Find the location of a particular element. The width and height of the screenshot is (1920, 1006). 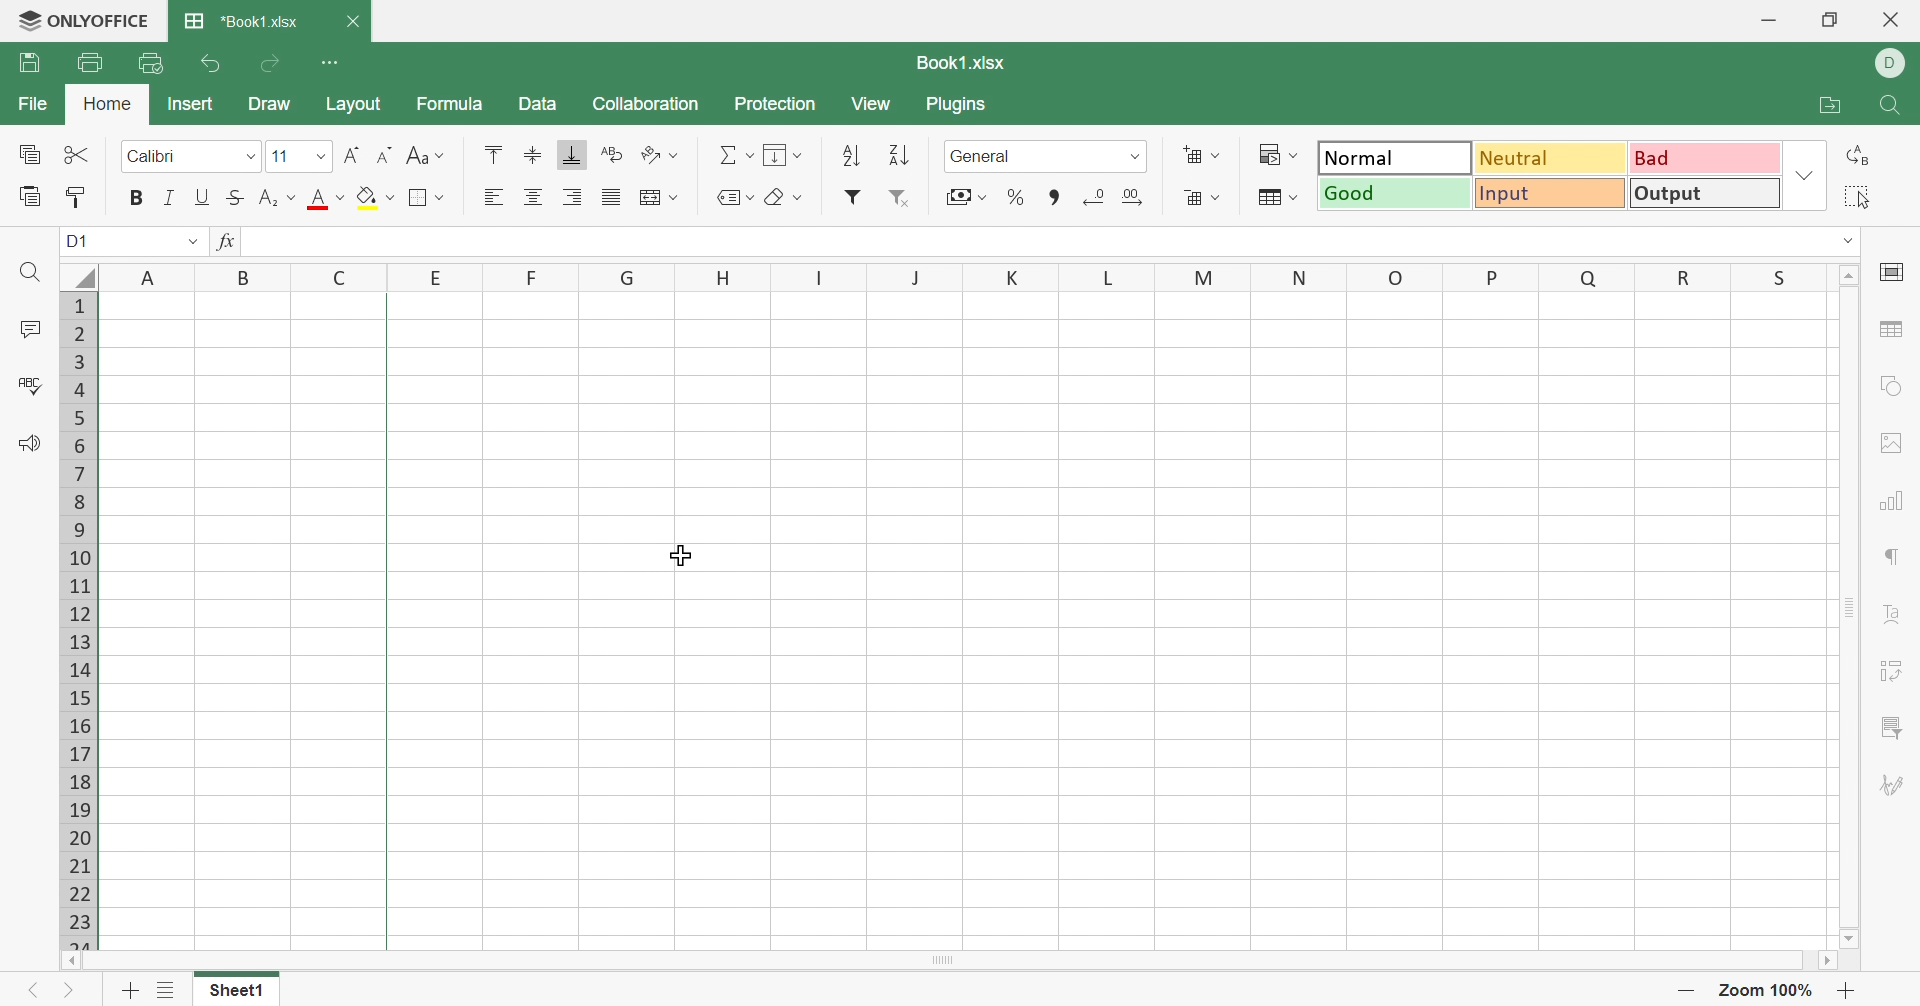

Formula is located at coordinates (451, 101).